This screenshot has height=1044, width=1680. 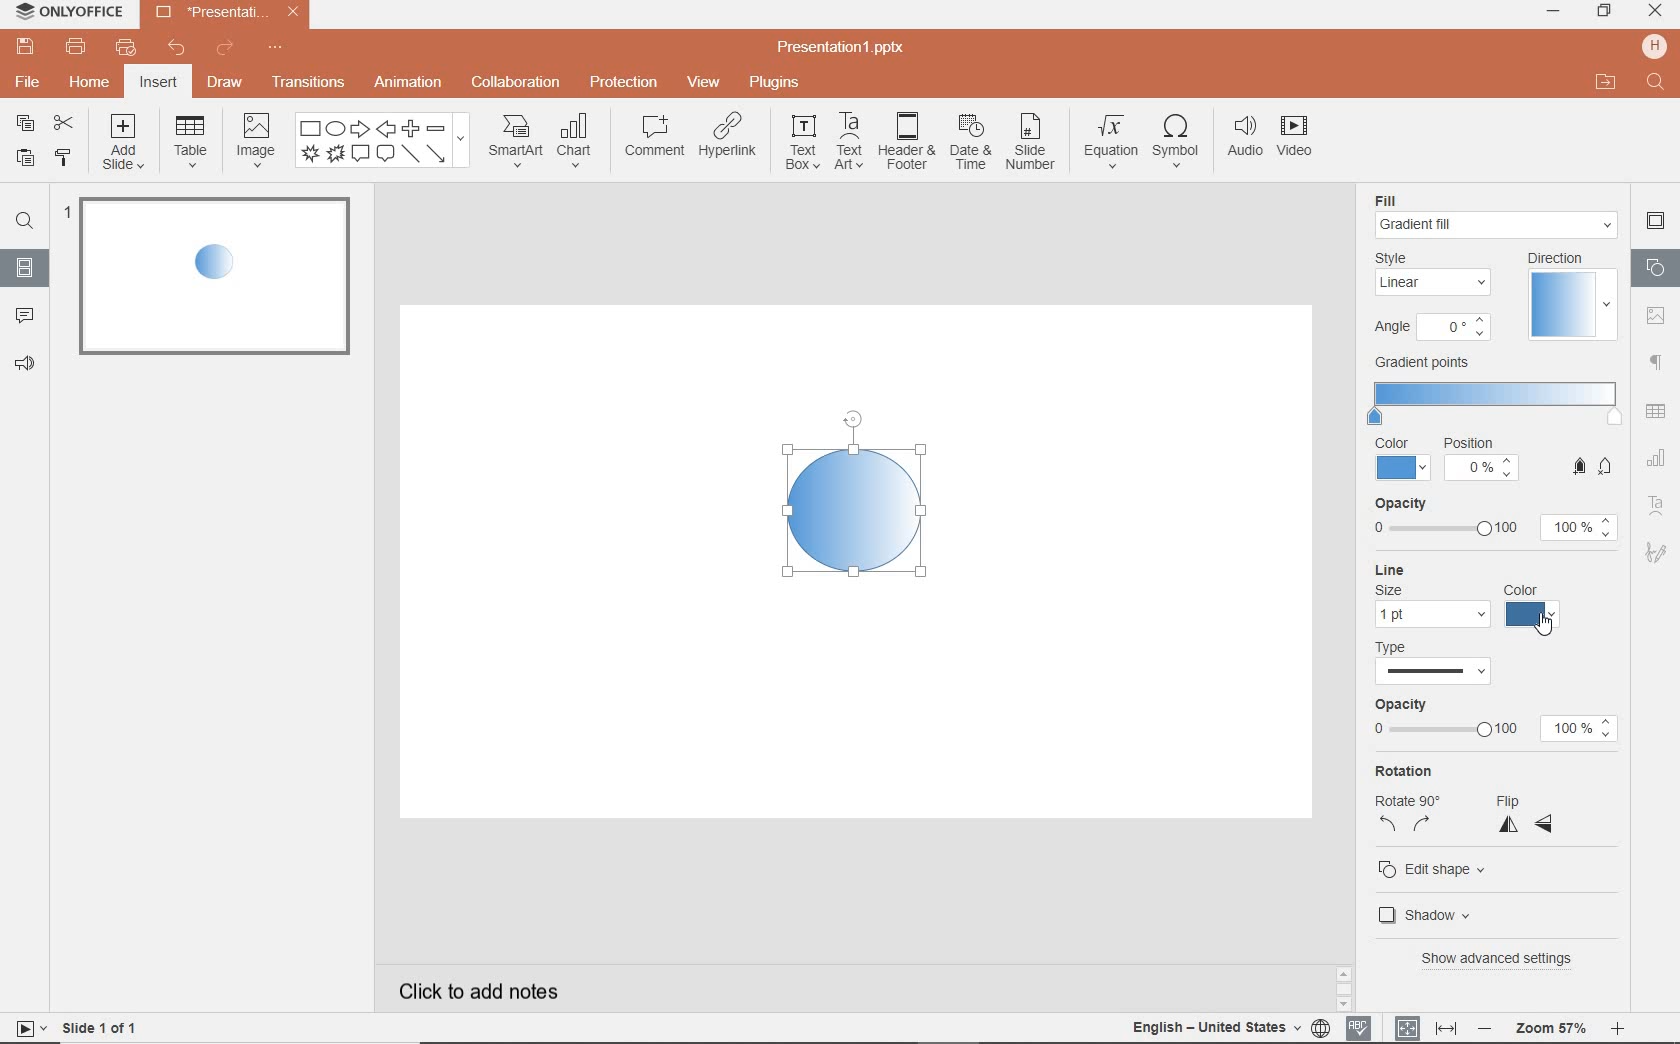 What do you see at coordinates (1657, 360) in the screenshot?
I see `paragraph settings` at bounding box center [1657, 360].